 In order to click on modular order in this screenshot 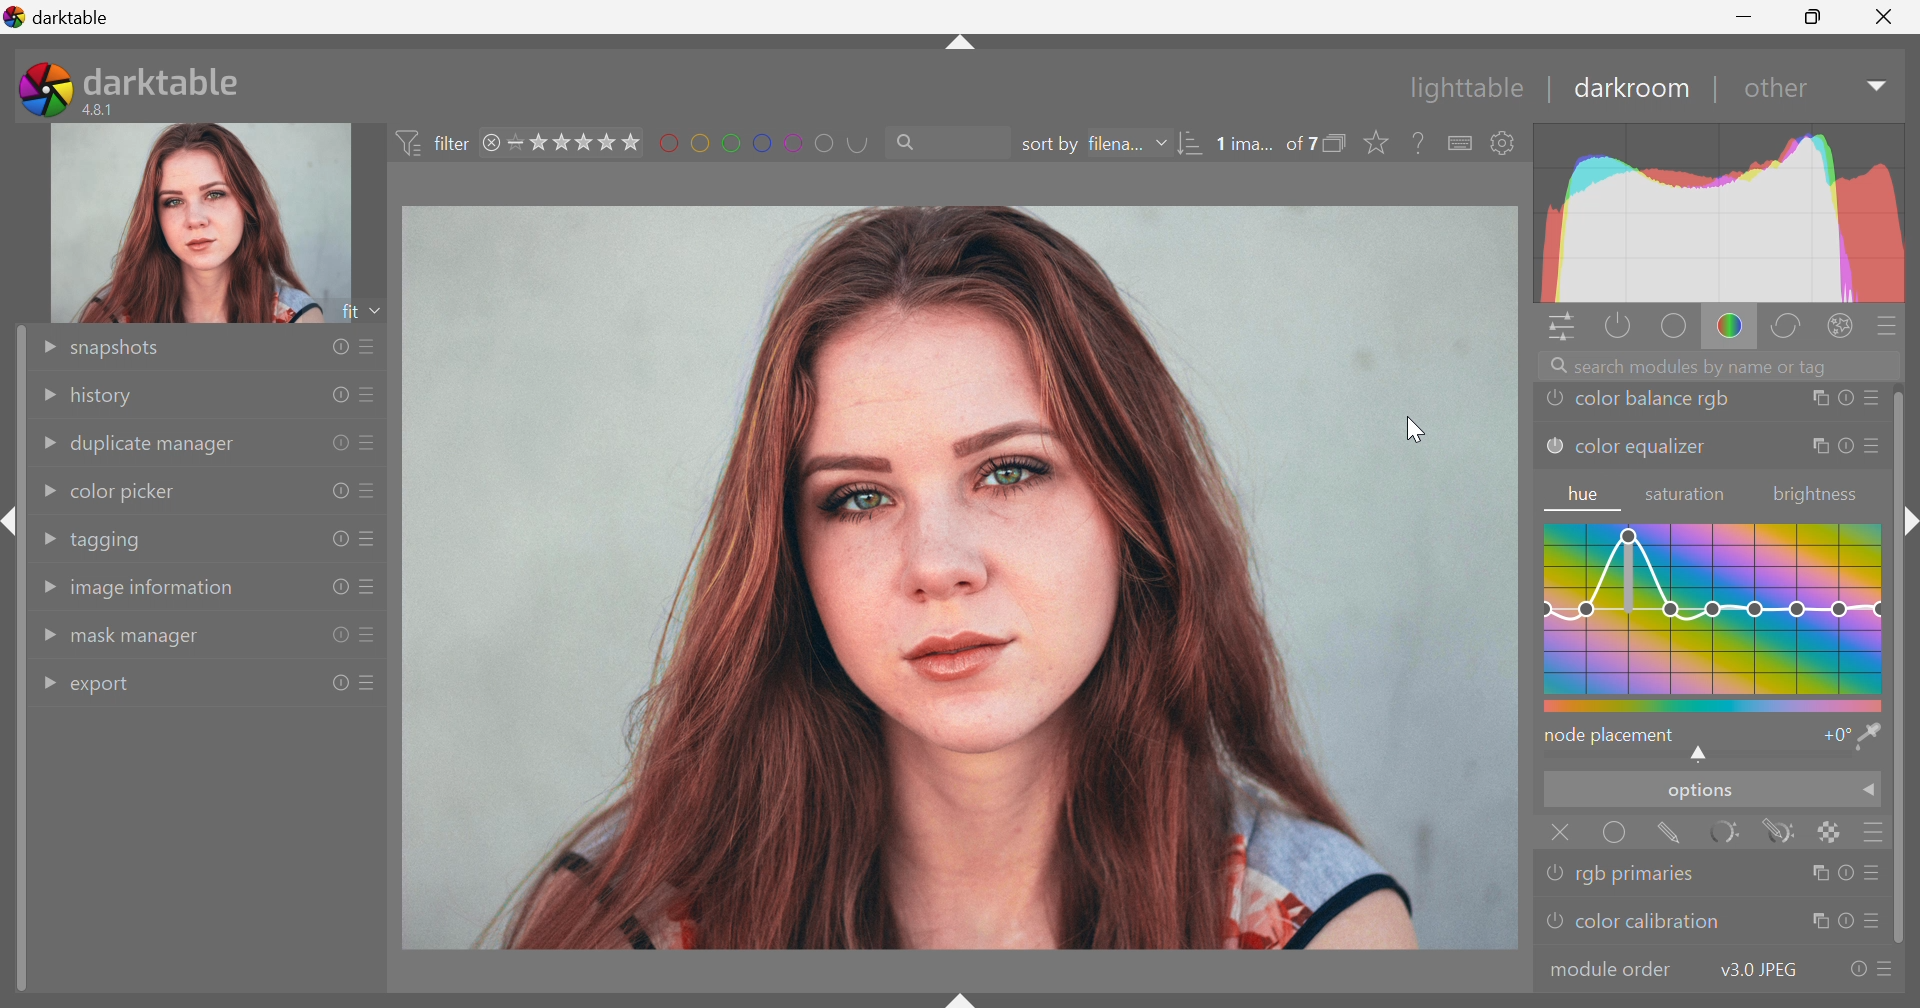, I will do `click(1612, 968)`.